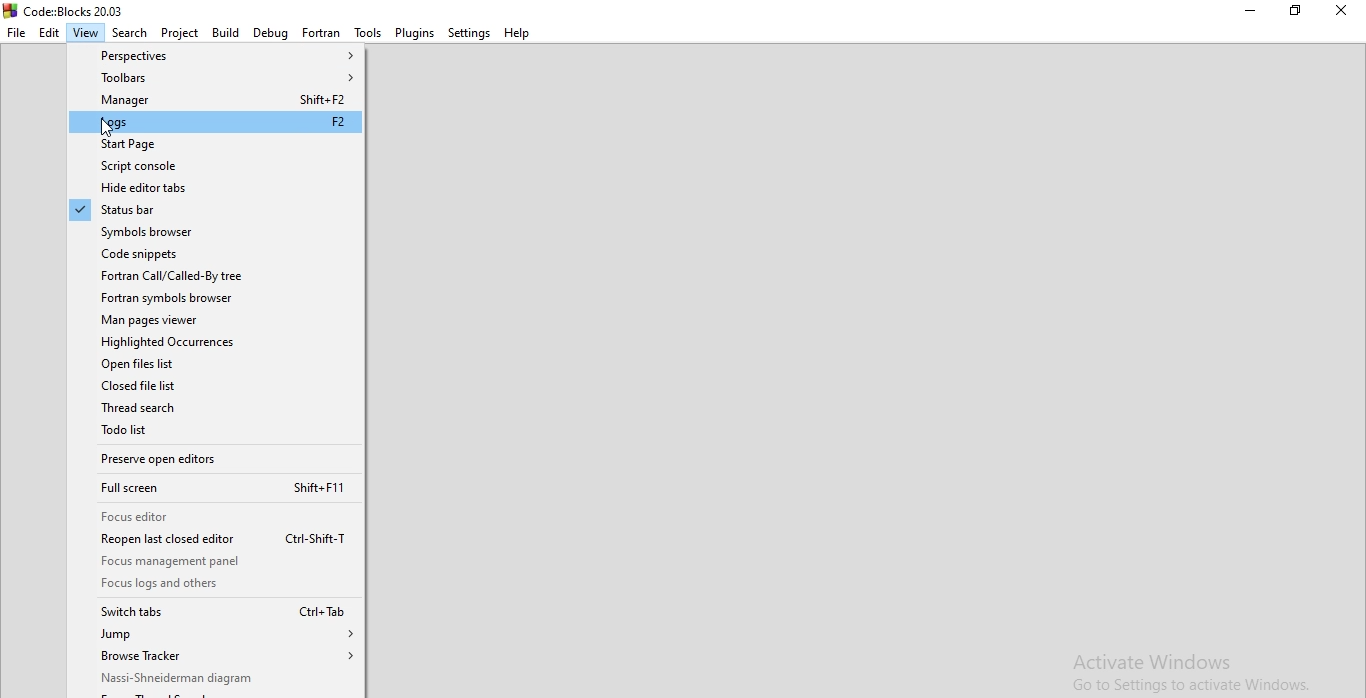 Image resolution: width=1366 pixels, height=698 pixels. I want to click on Close, so click(1342, 11).